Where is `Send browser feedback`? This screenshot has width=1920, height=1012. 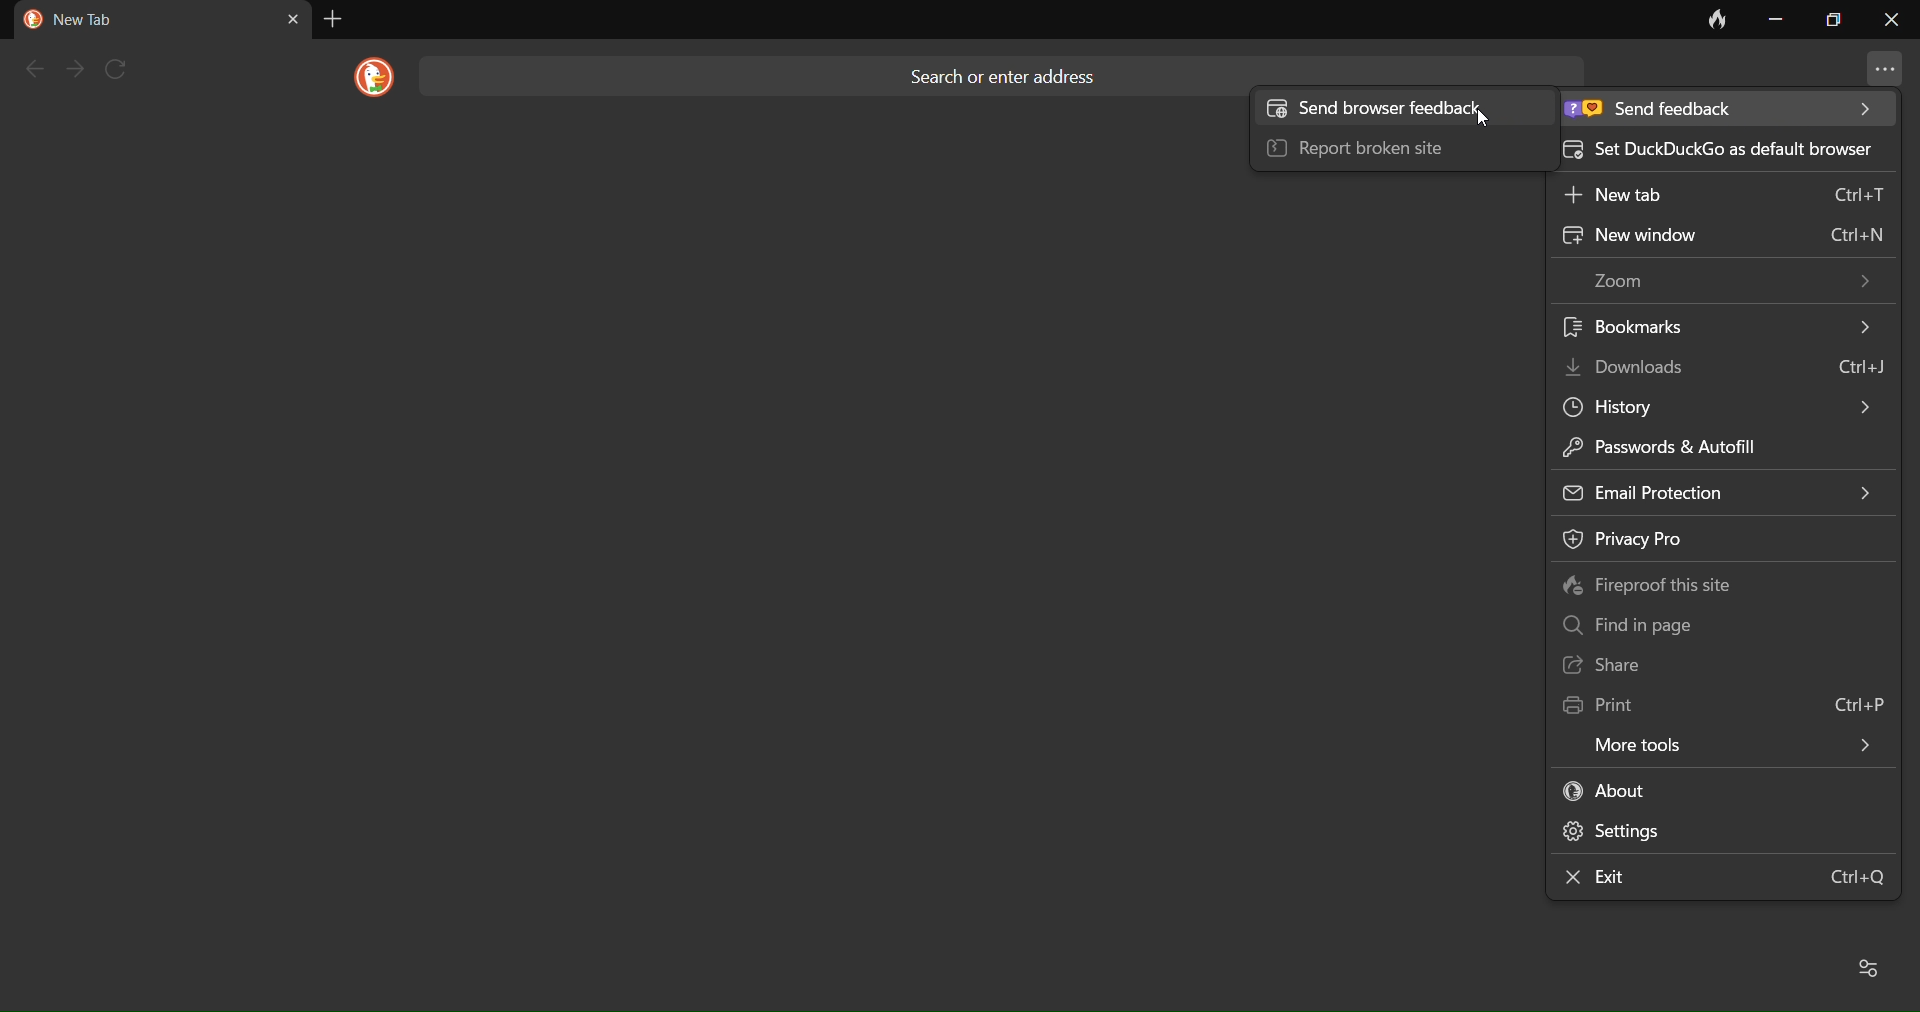 Send browser feedback is located at coordinates (1398, 111).